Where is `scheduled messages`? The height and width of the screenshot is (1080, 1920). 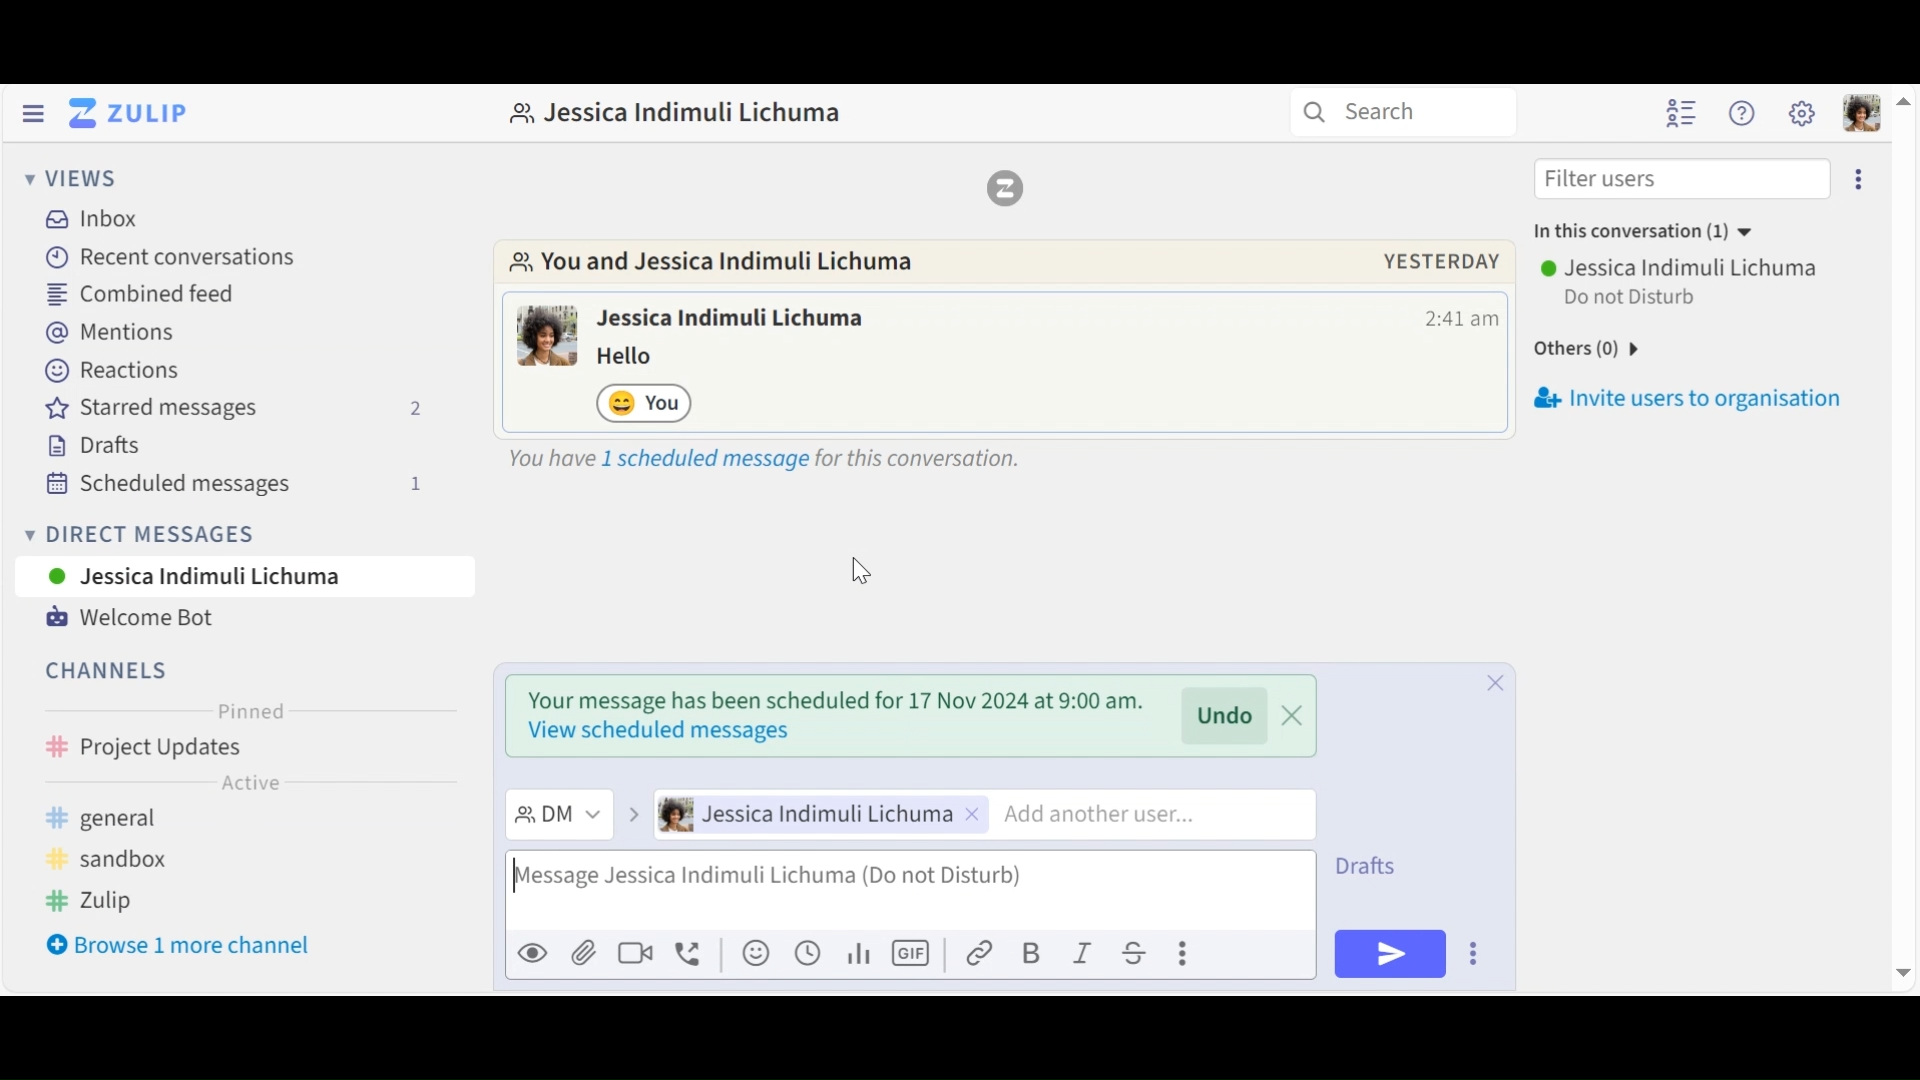 scheduled messages is located at coordinates (252, 482).